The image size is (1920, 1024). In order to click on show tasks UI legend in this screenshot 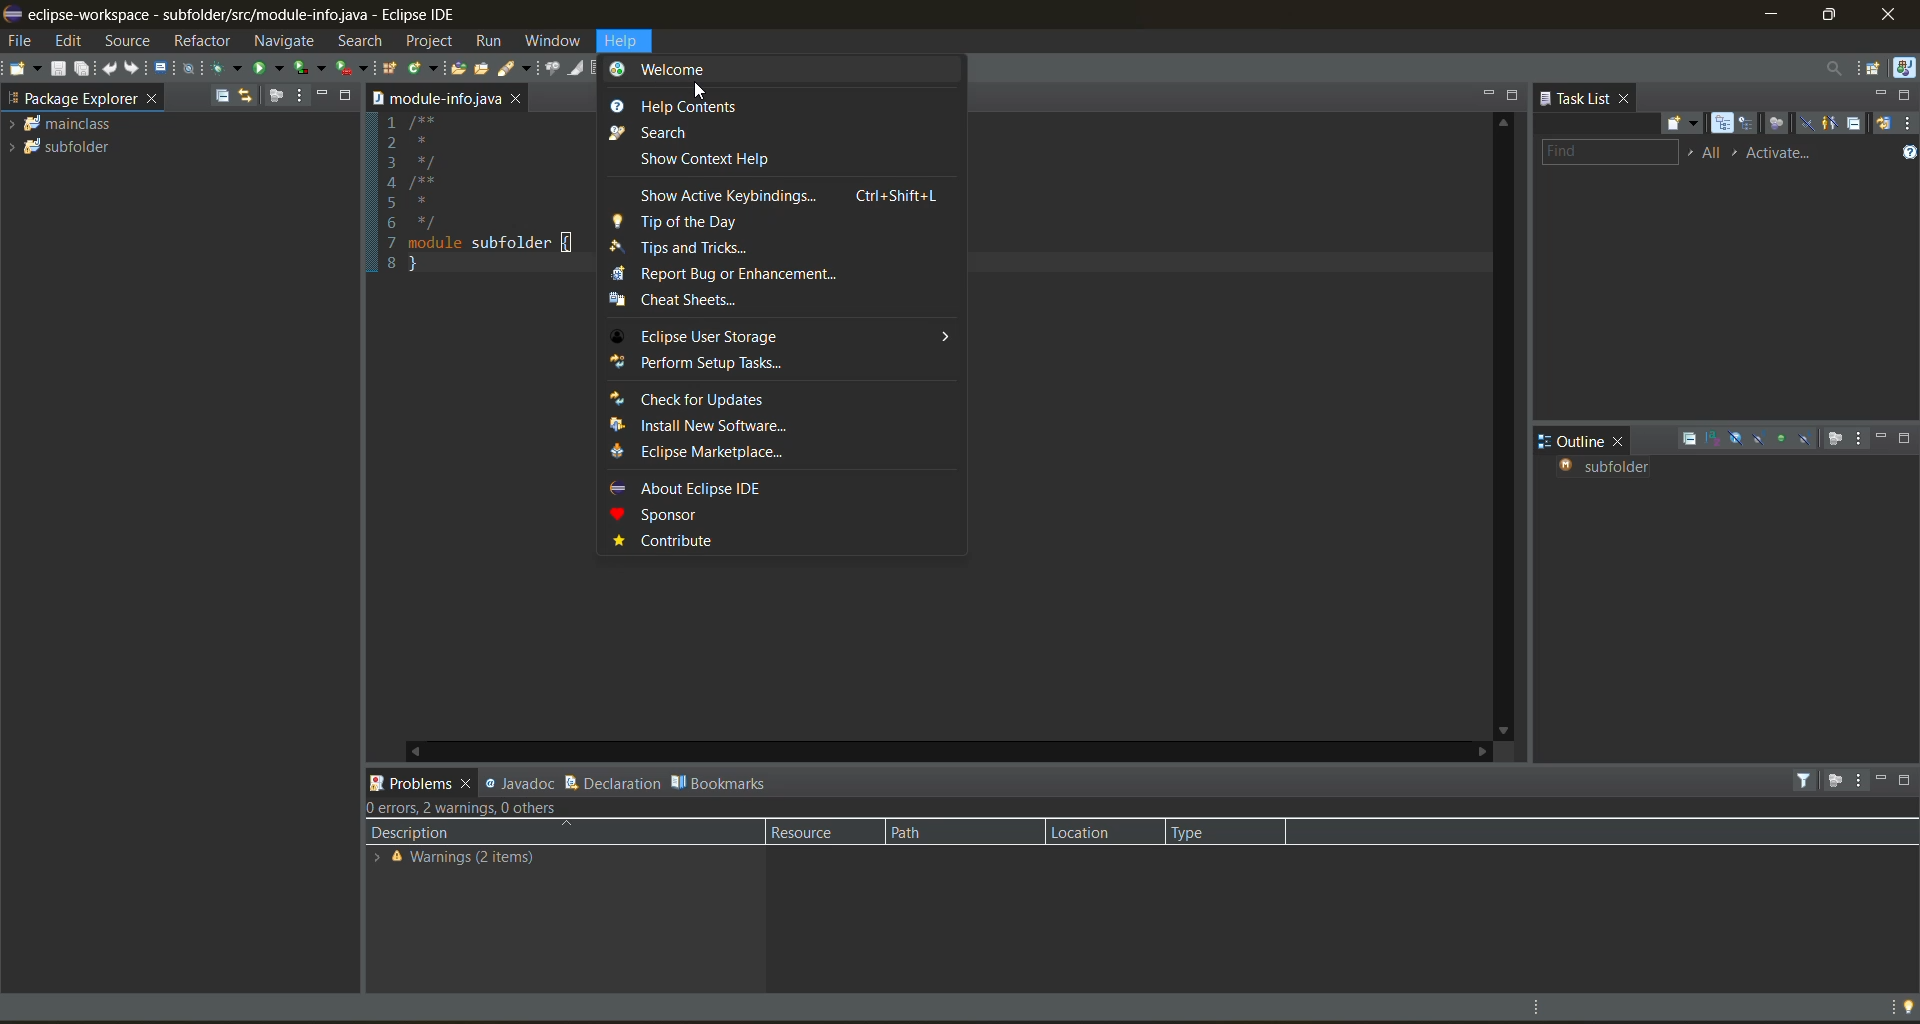, I will do `click(1908, 151)`.